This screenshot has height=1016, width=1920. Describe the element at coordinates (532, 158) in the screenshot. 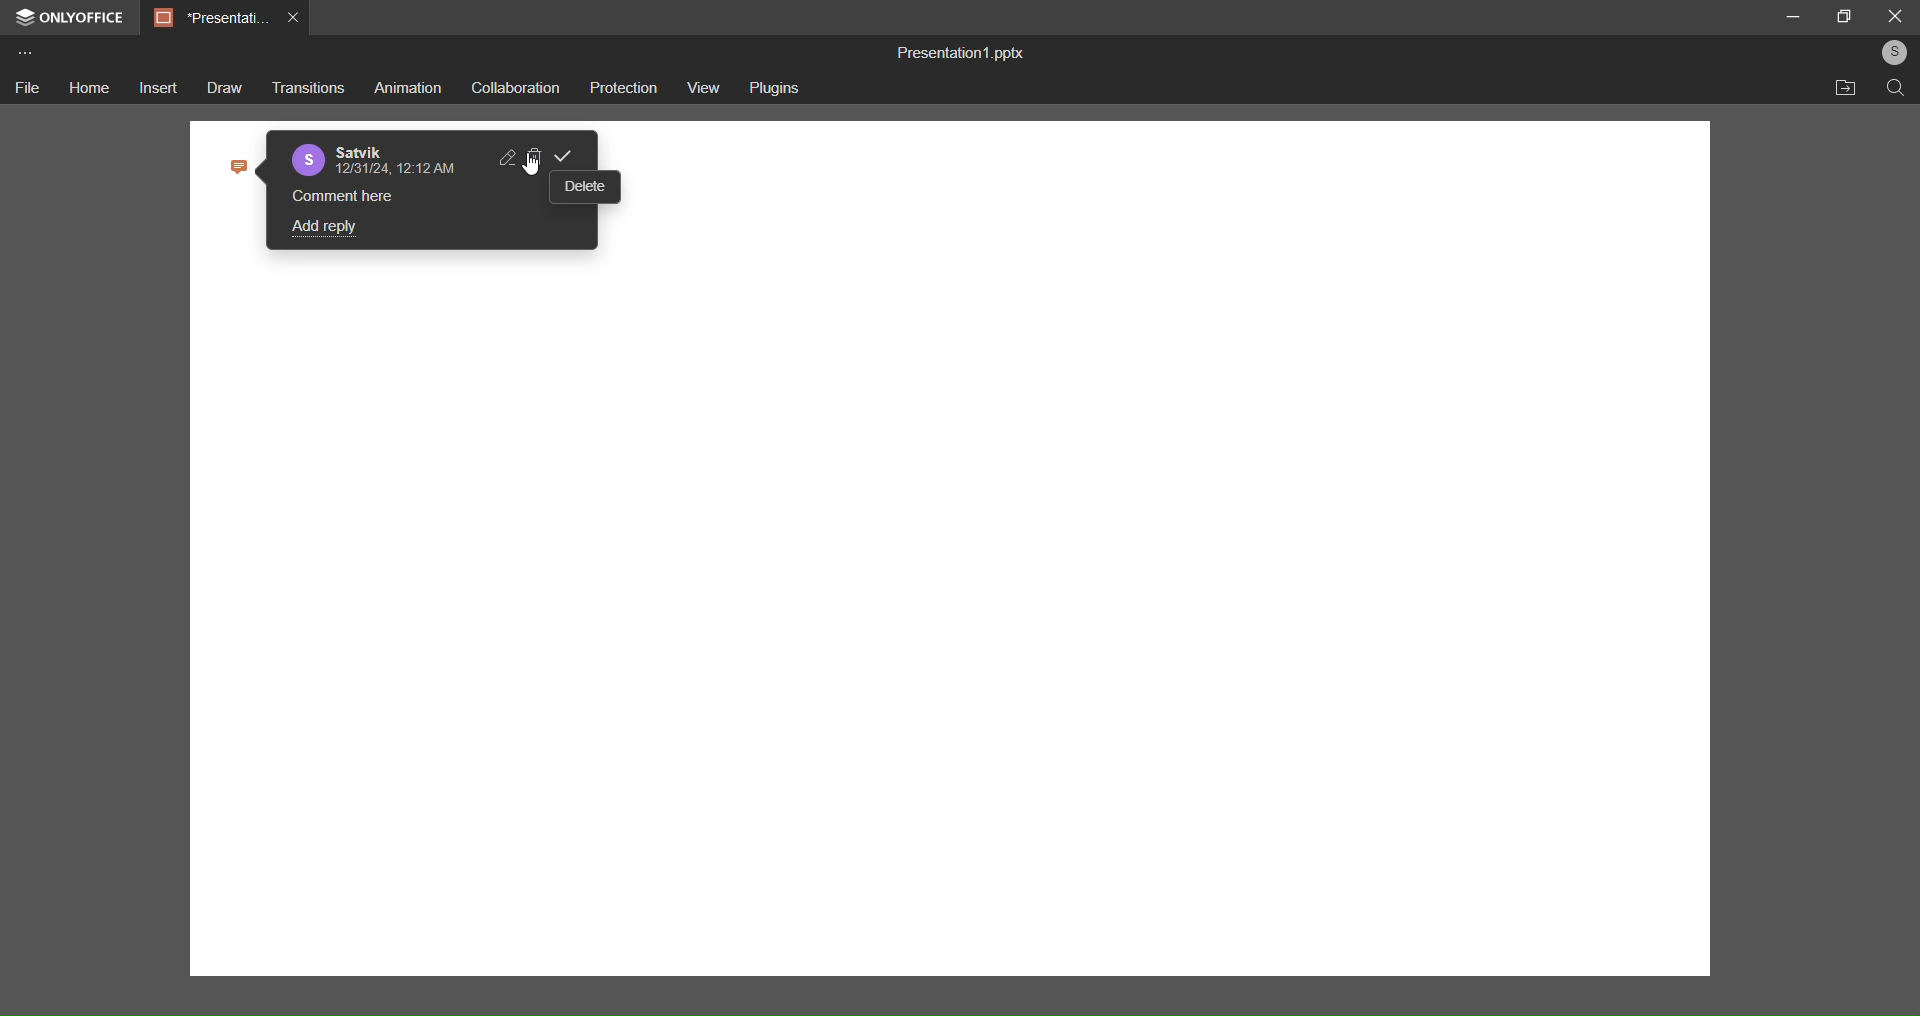

I see `delete` at that location.